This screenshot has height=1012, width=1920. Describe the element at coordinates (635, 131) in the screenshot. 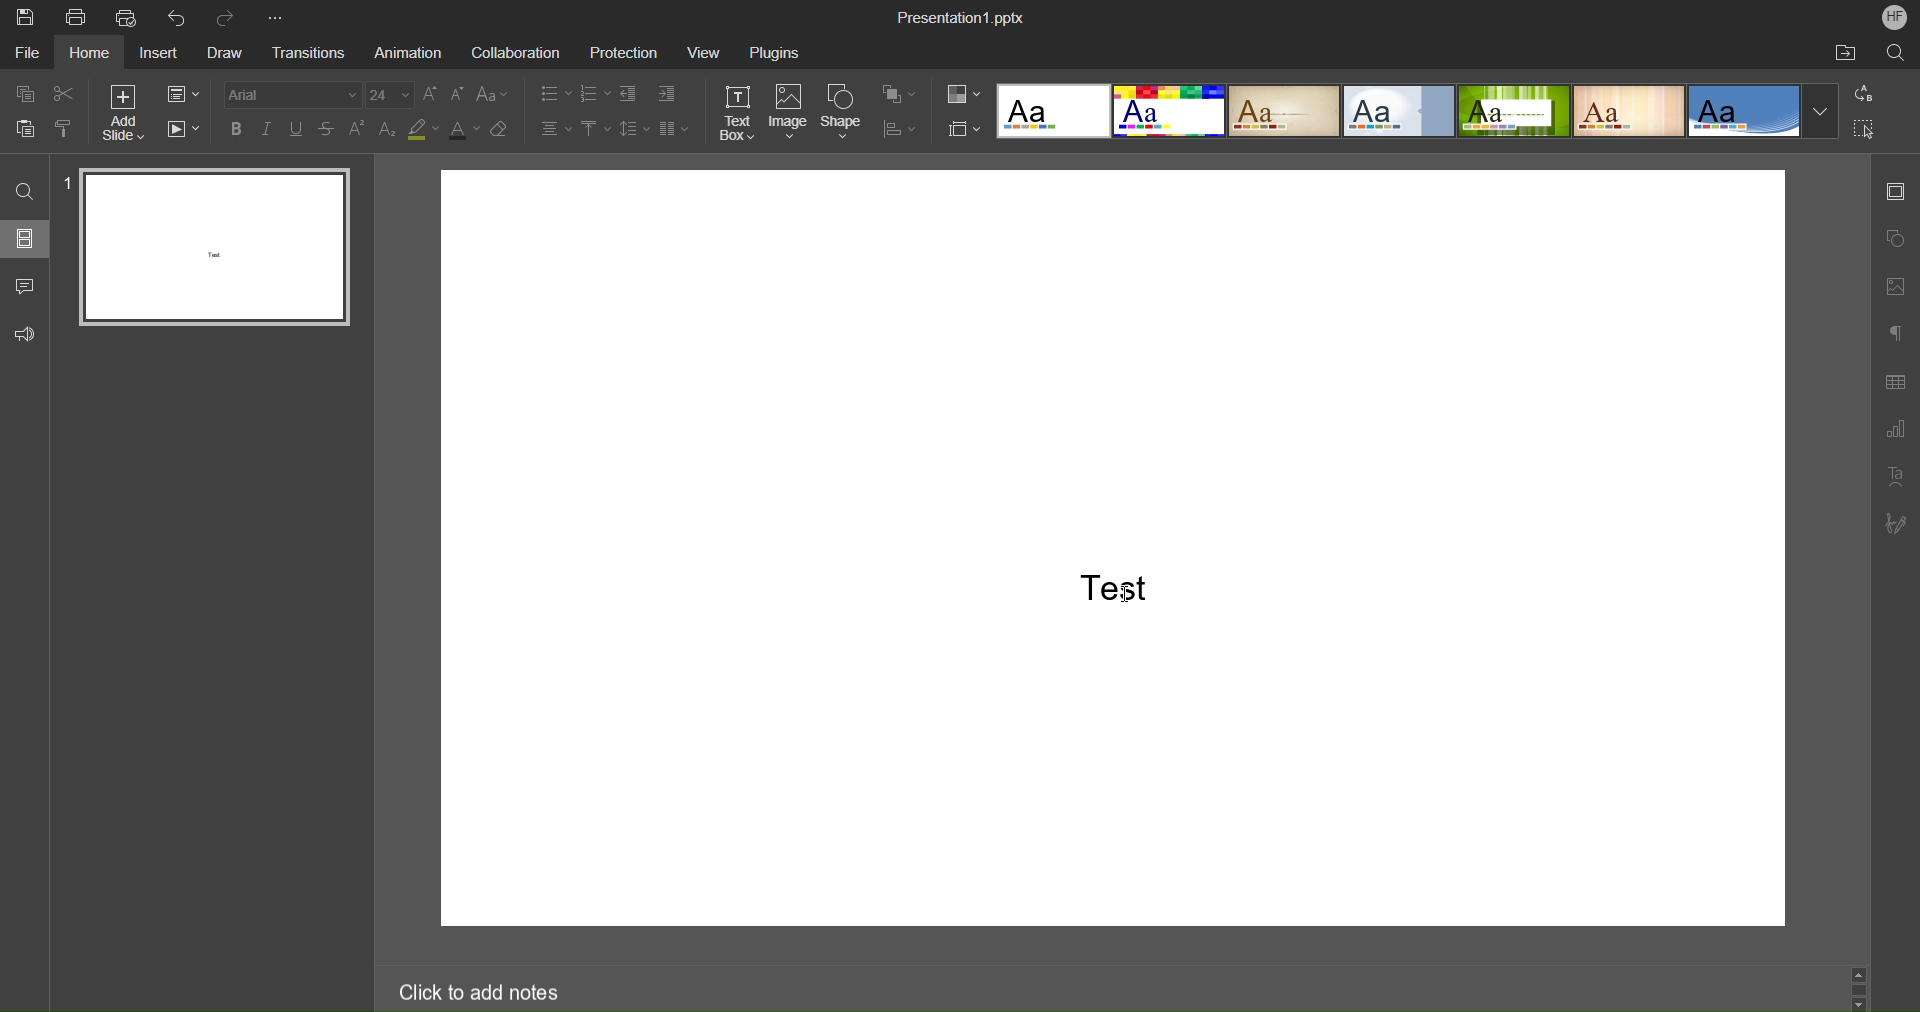

I see `Line Spacing` at that location.